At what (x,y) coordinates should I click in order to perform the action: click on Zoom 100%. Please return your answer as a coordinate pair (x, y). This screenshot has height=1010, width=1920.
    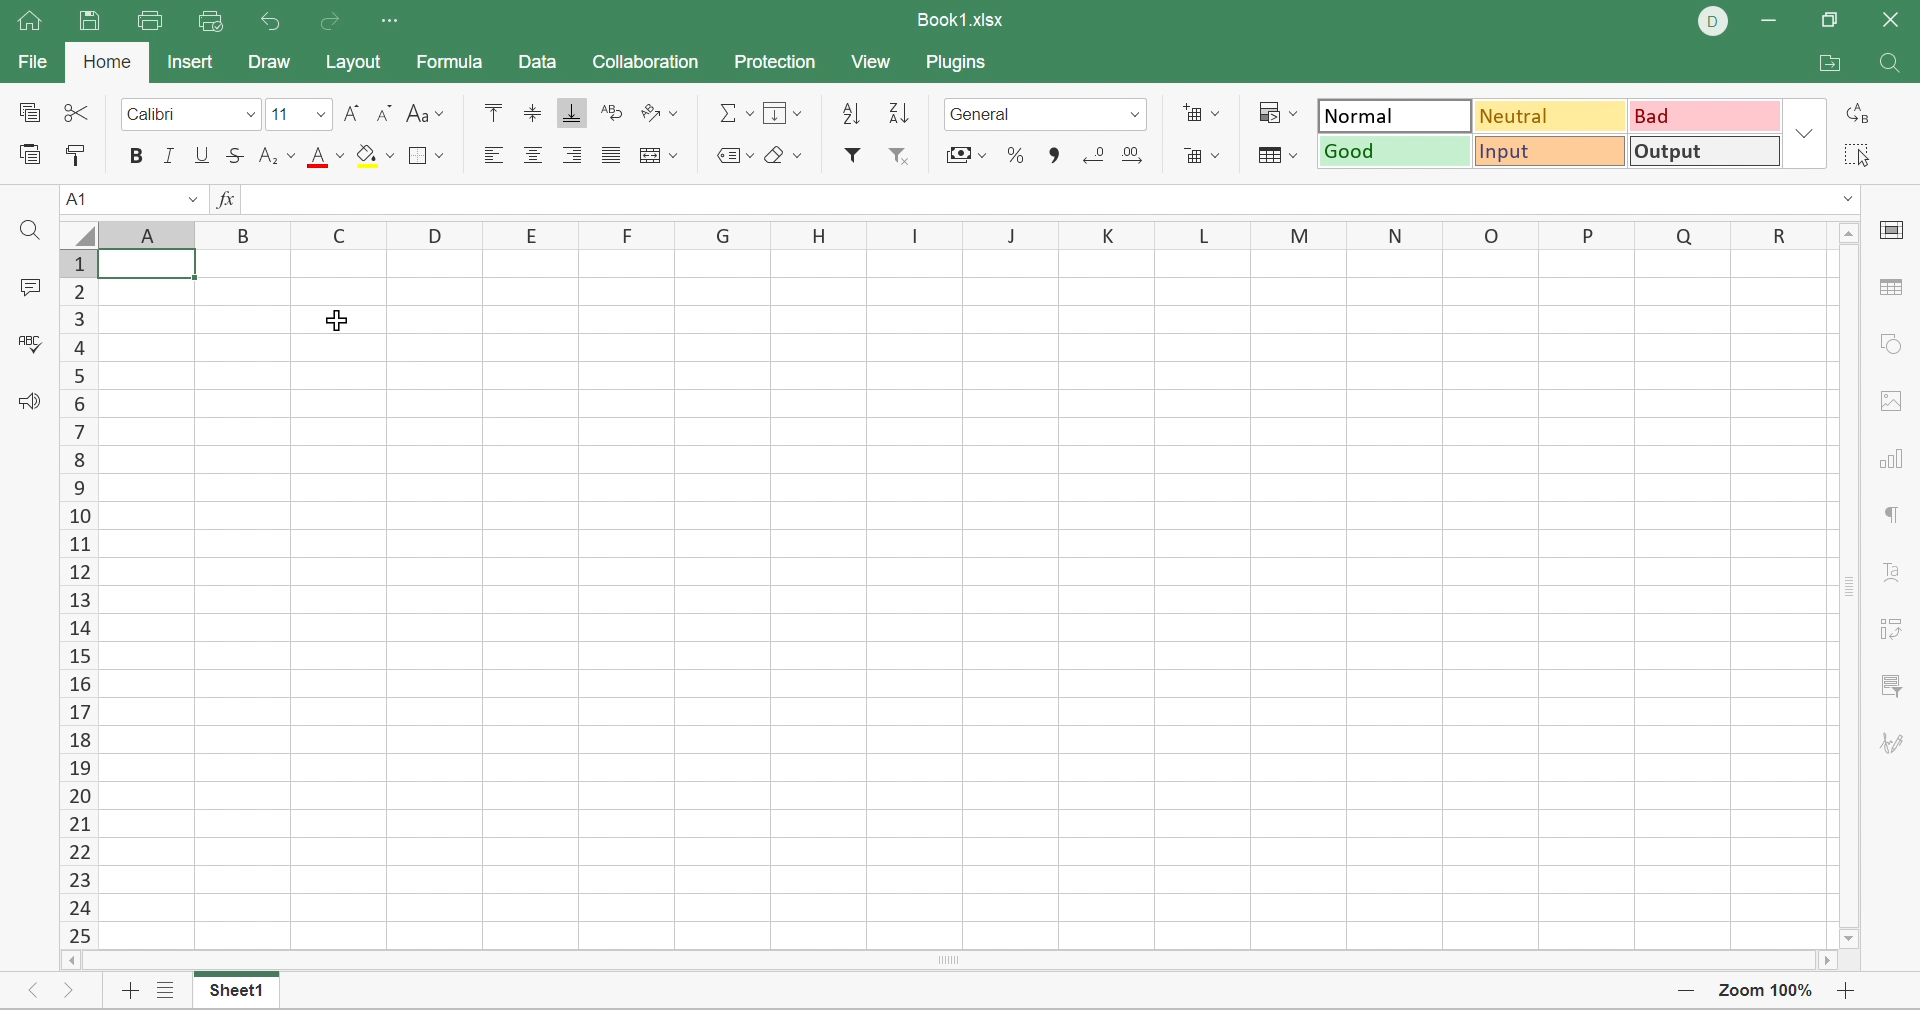
    Looking at the image, I should click on (1769, 988).